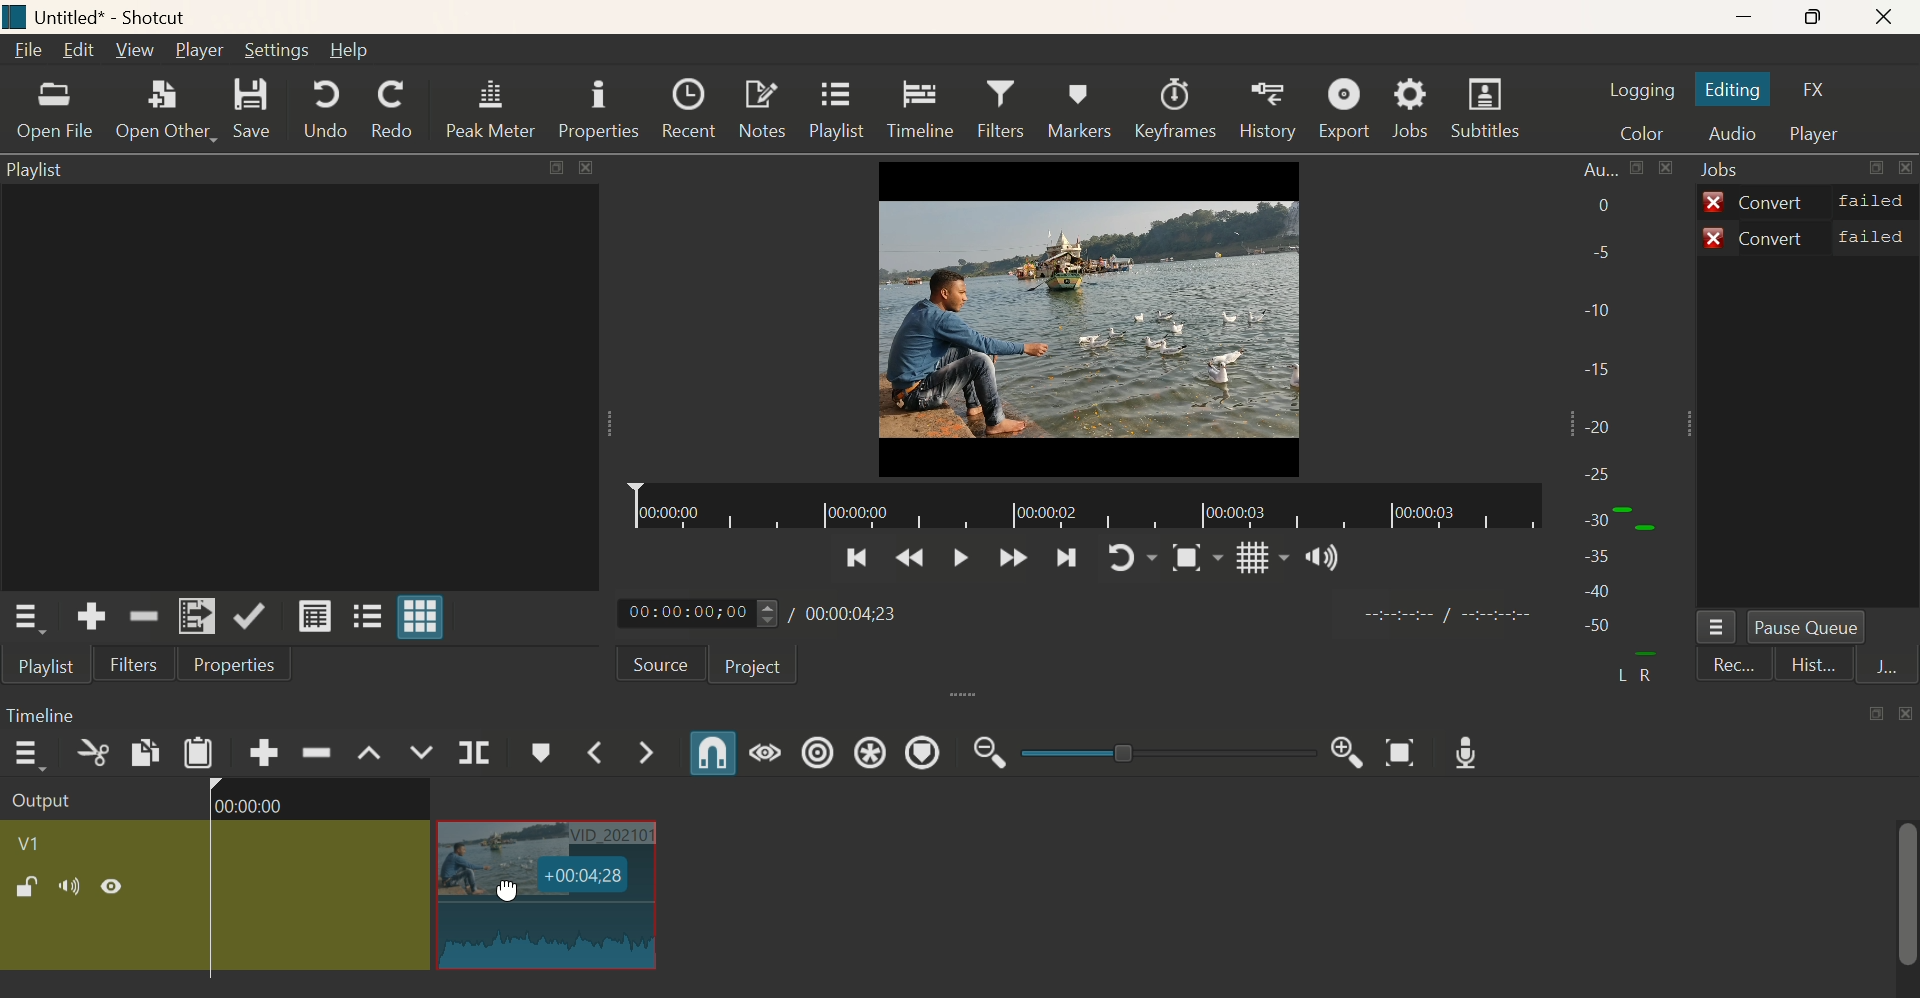 Image resolution: width=1920 pixels, height=998 pixels. Describe the element at coordinates (1418, 108) in the screenshot. I see `Jobs` at that location.